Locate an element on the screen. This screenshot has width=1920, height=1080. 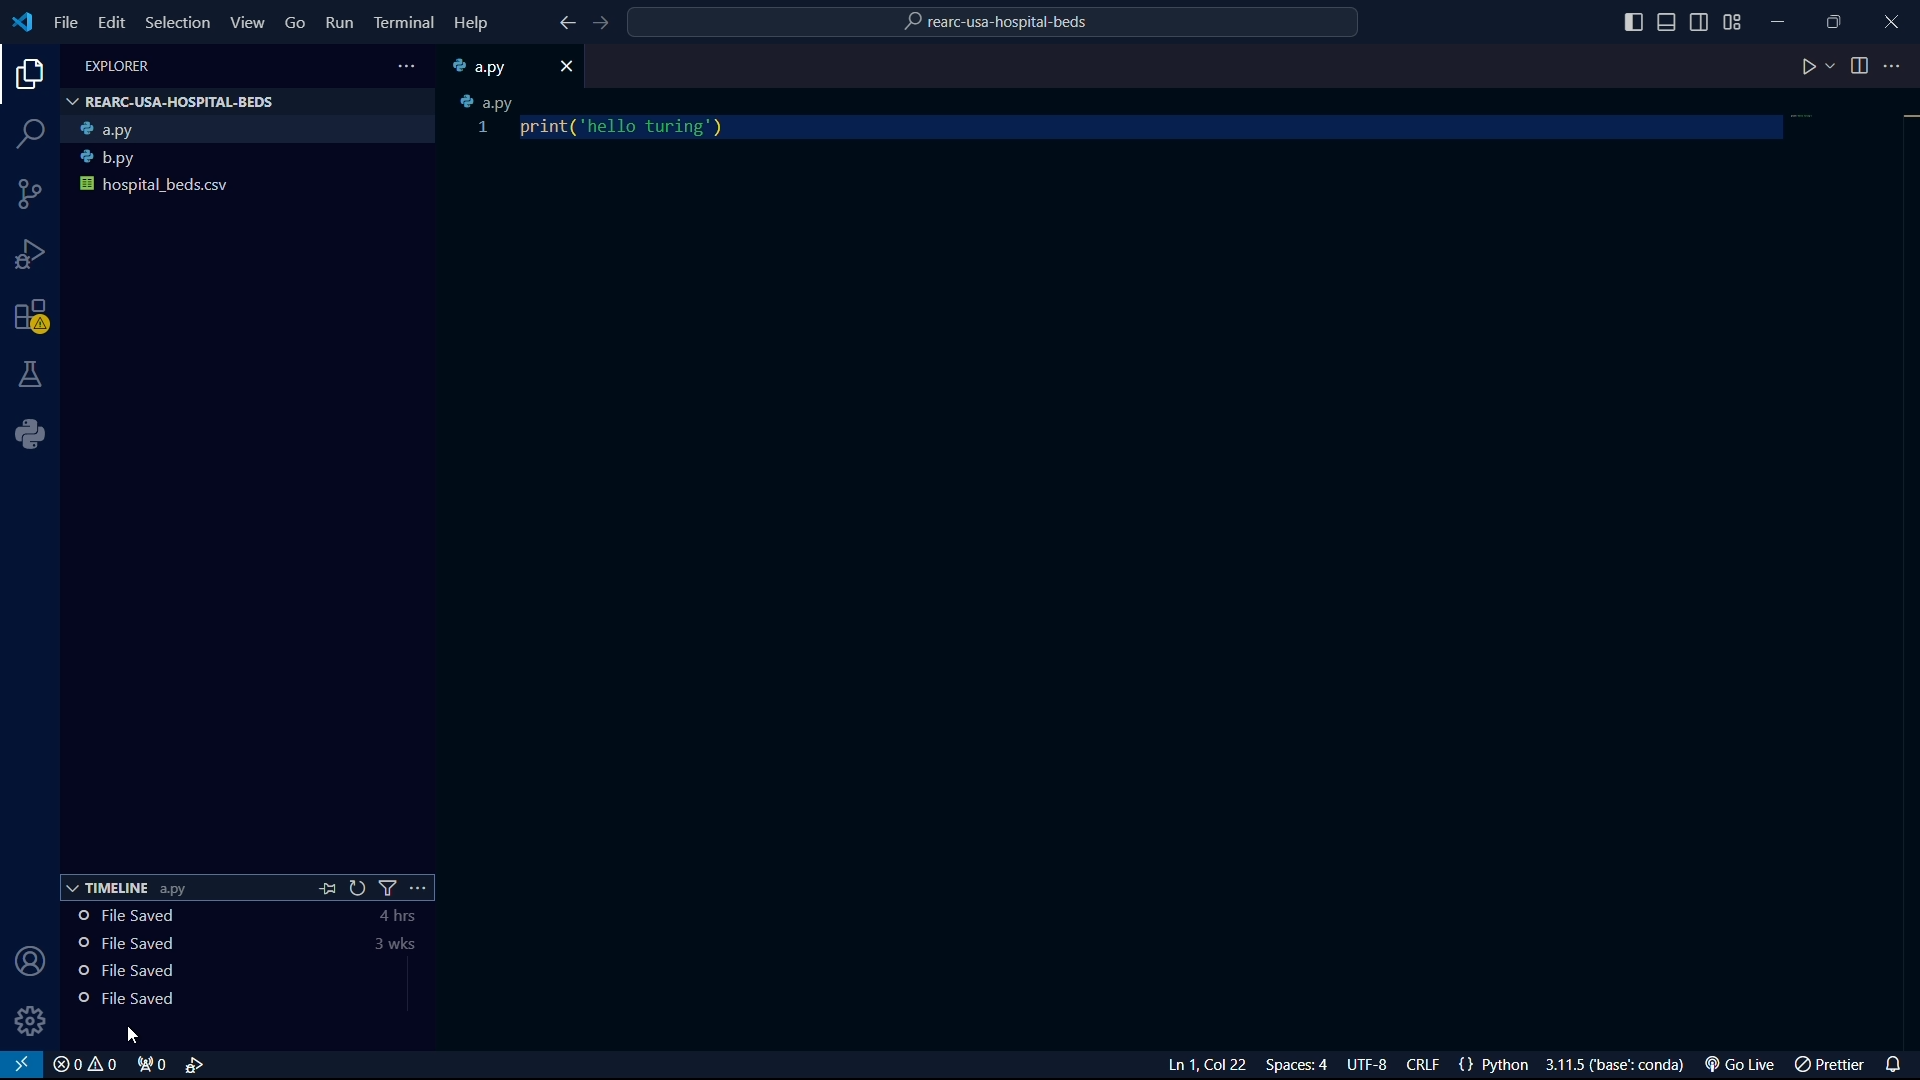
more actions is located at coordinates (1897, 67).